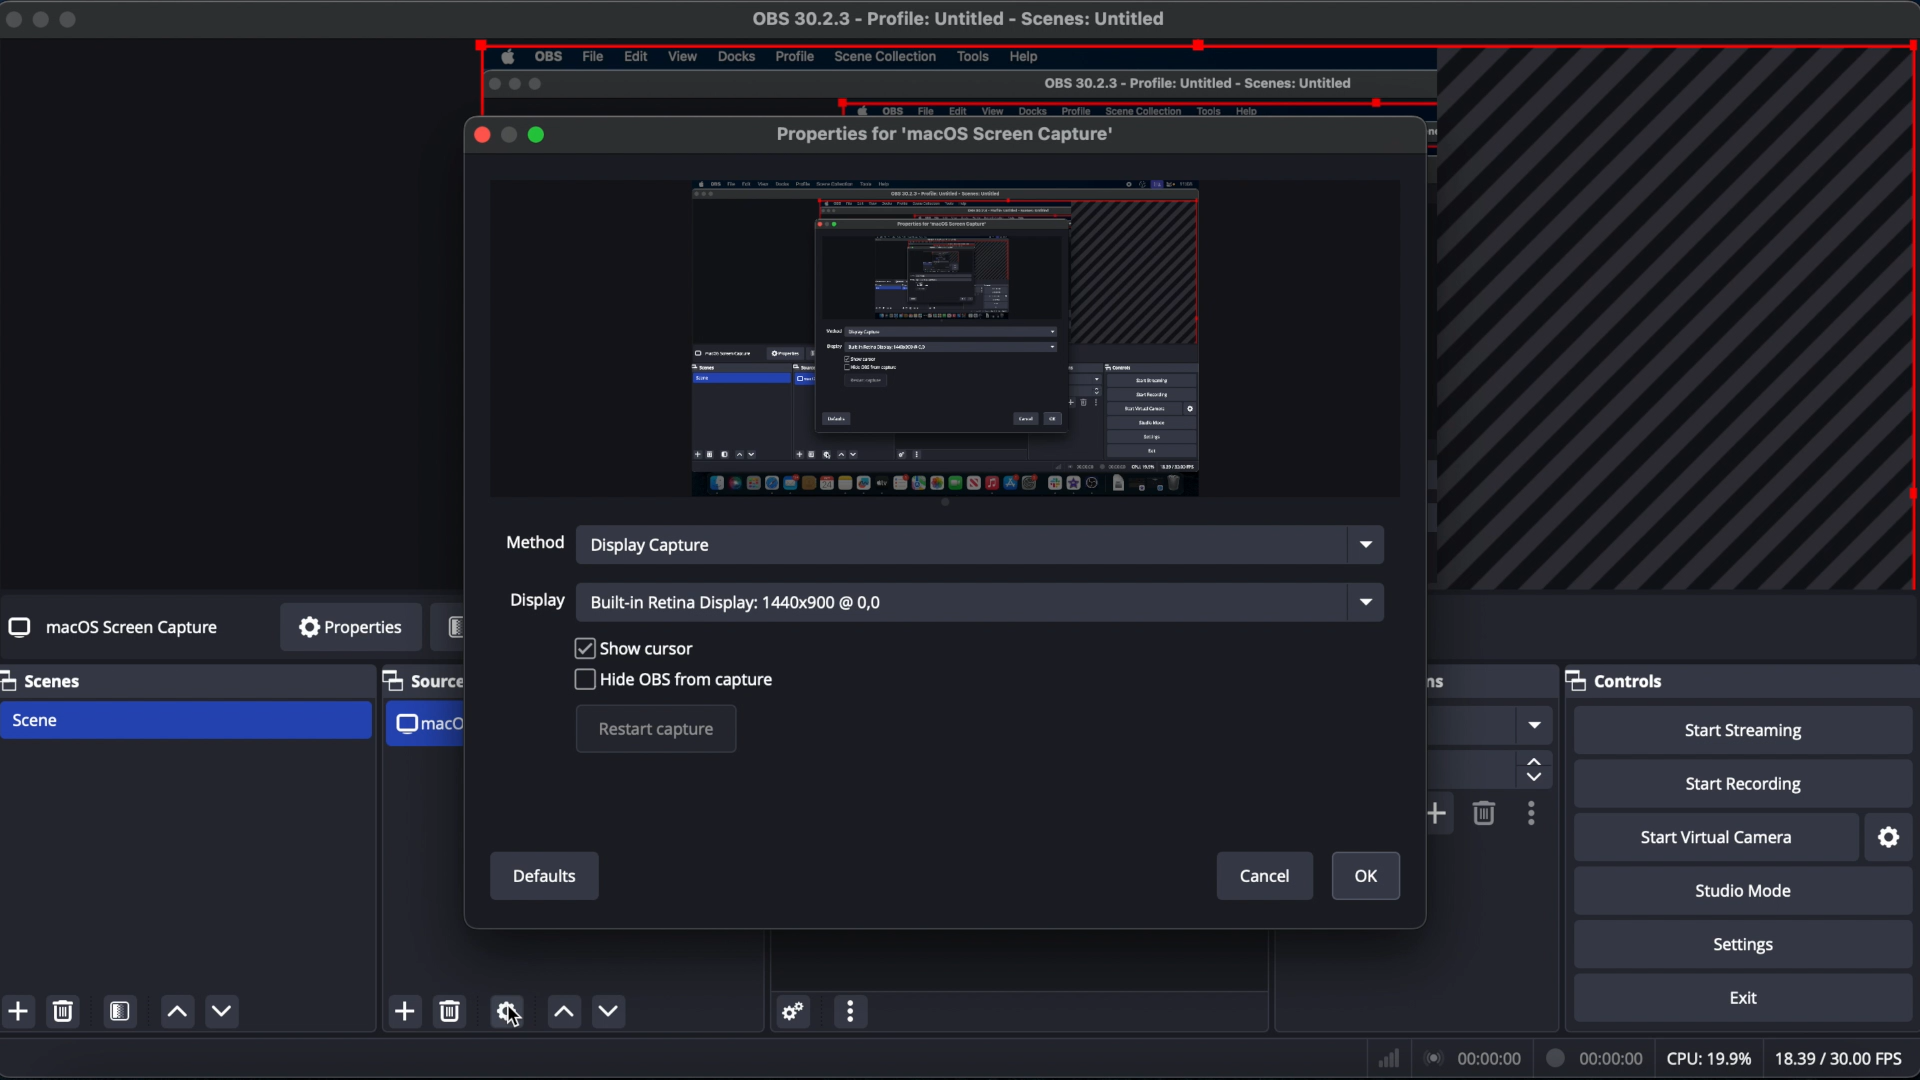 The height and width of the screenshot is (1080, 1920). Describe the element at coordinates (778, 57) in the screenshot. I see ` File Edit View Docks Profile Scene Collection Tools Help` at that location.